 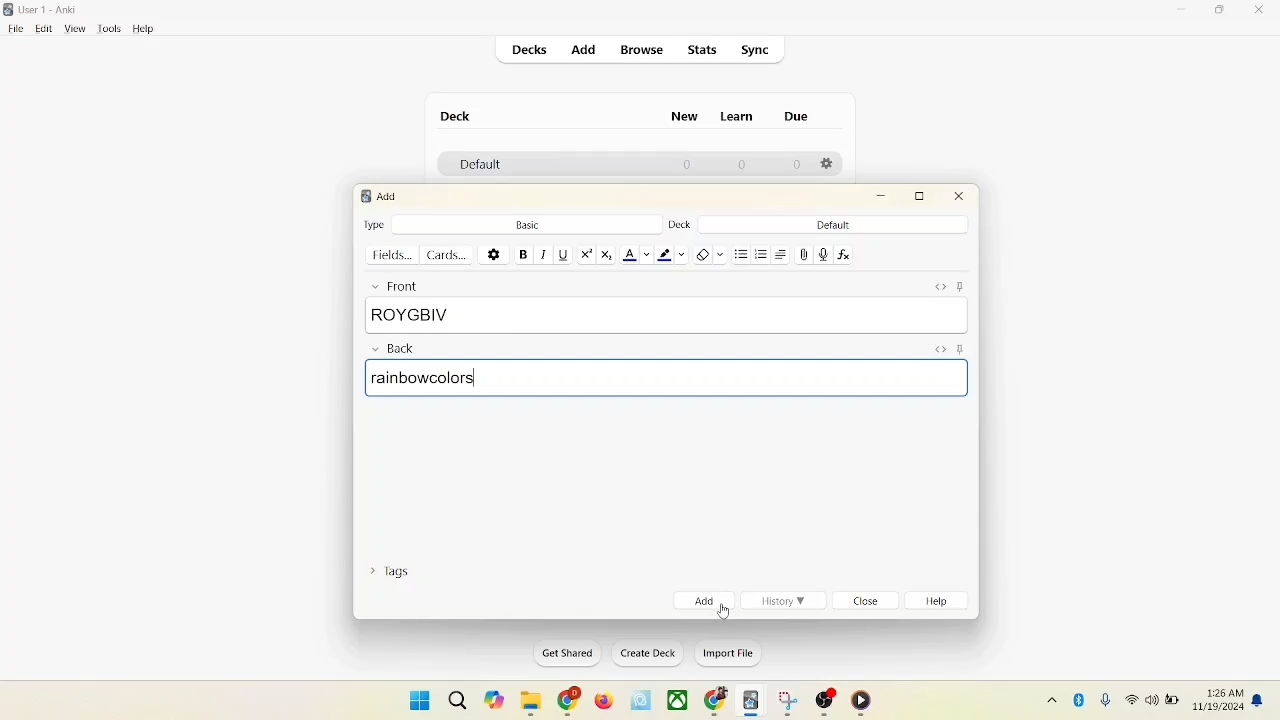 I want to click on settings, so click(x=494, y=253).